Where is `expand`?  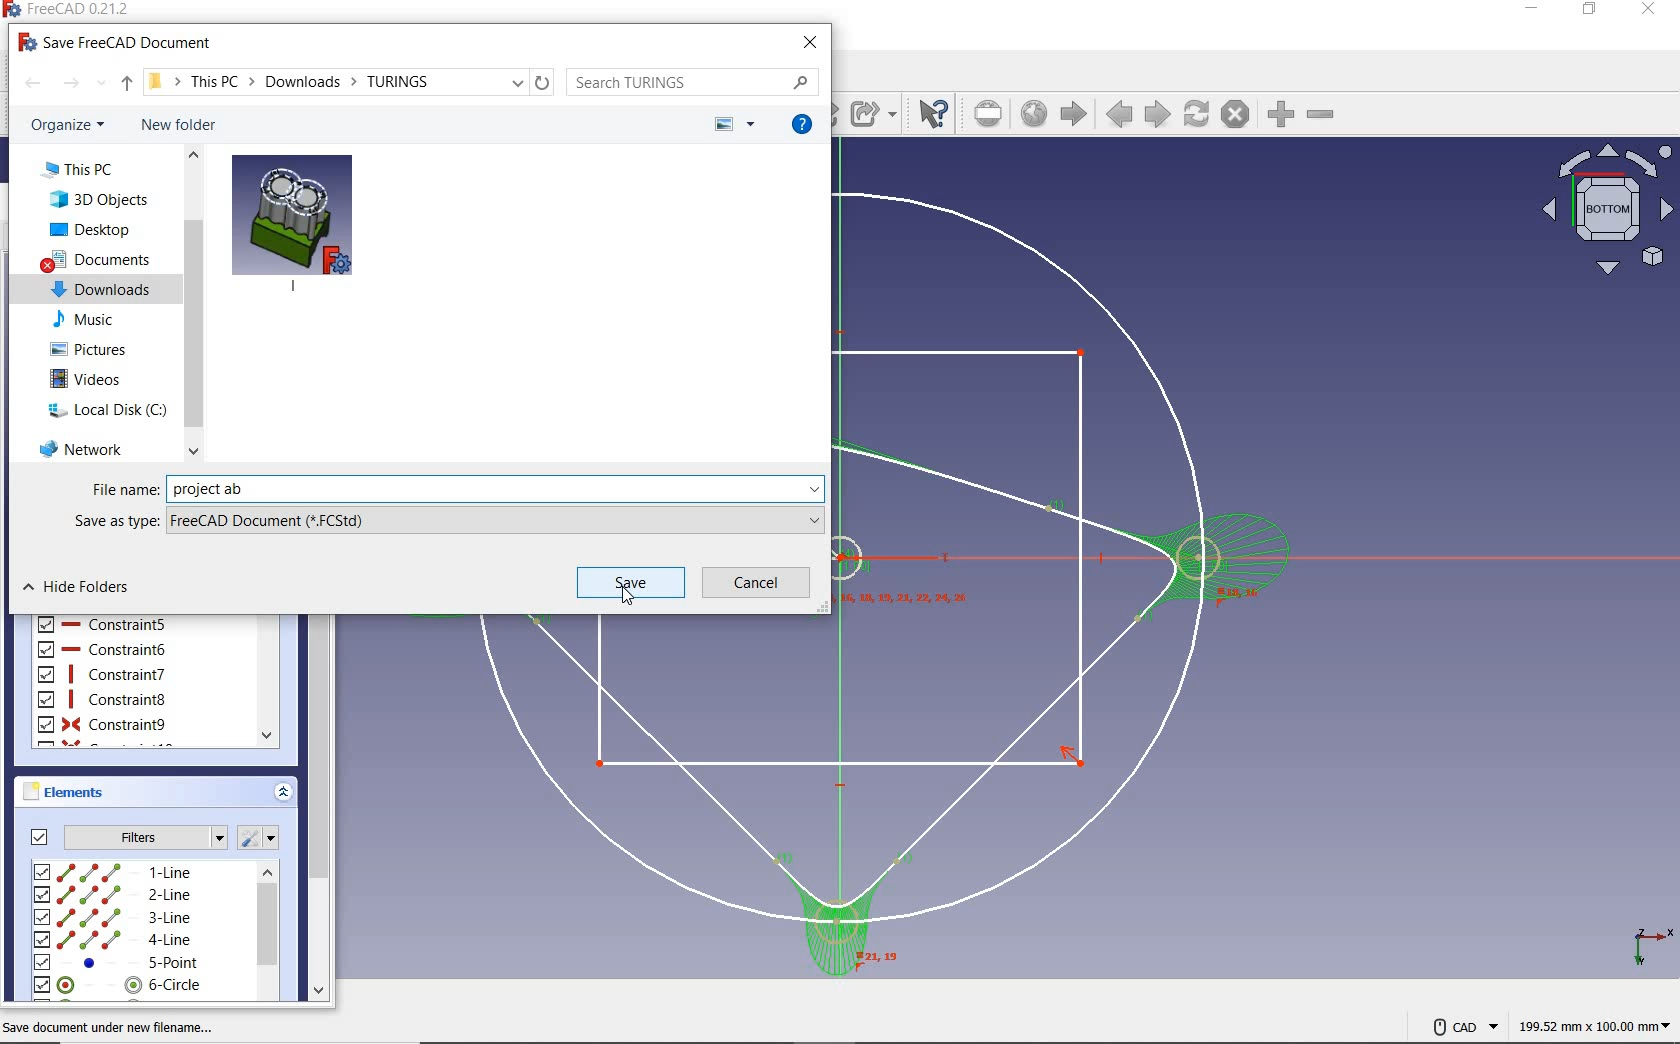
expand is located at coordinates (282, 794).